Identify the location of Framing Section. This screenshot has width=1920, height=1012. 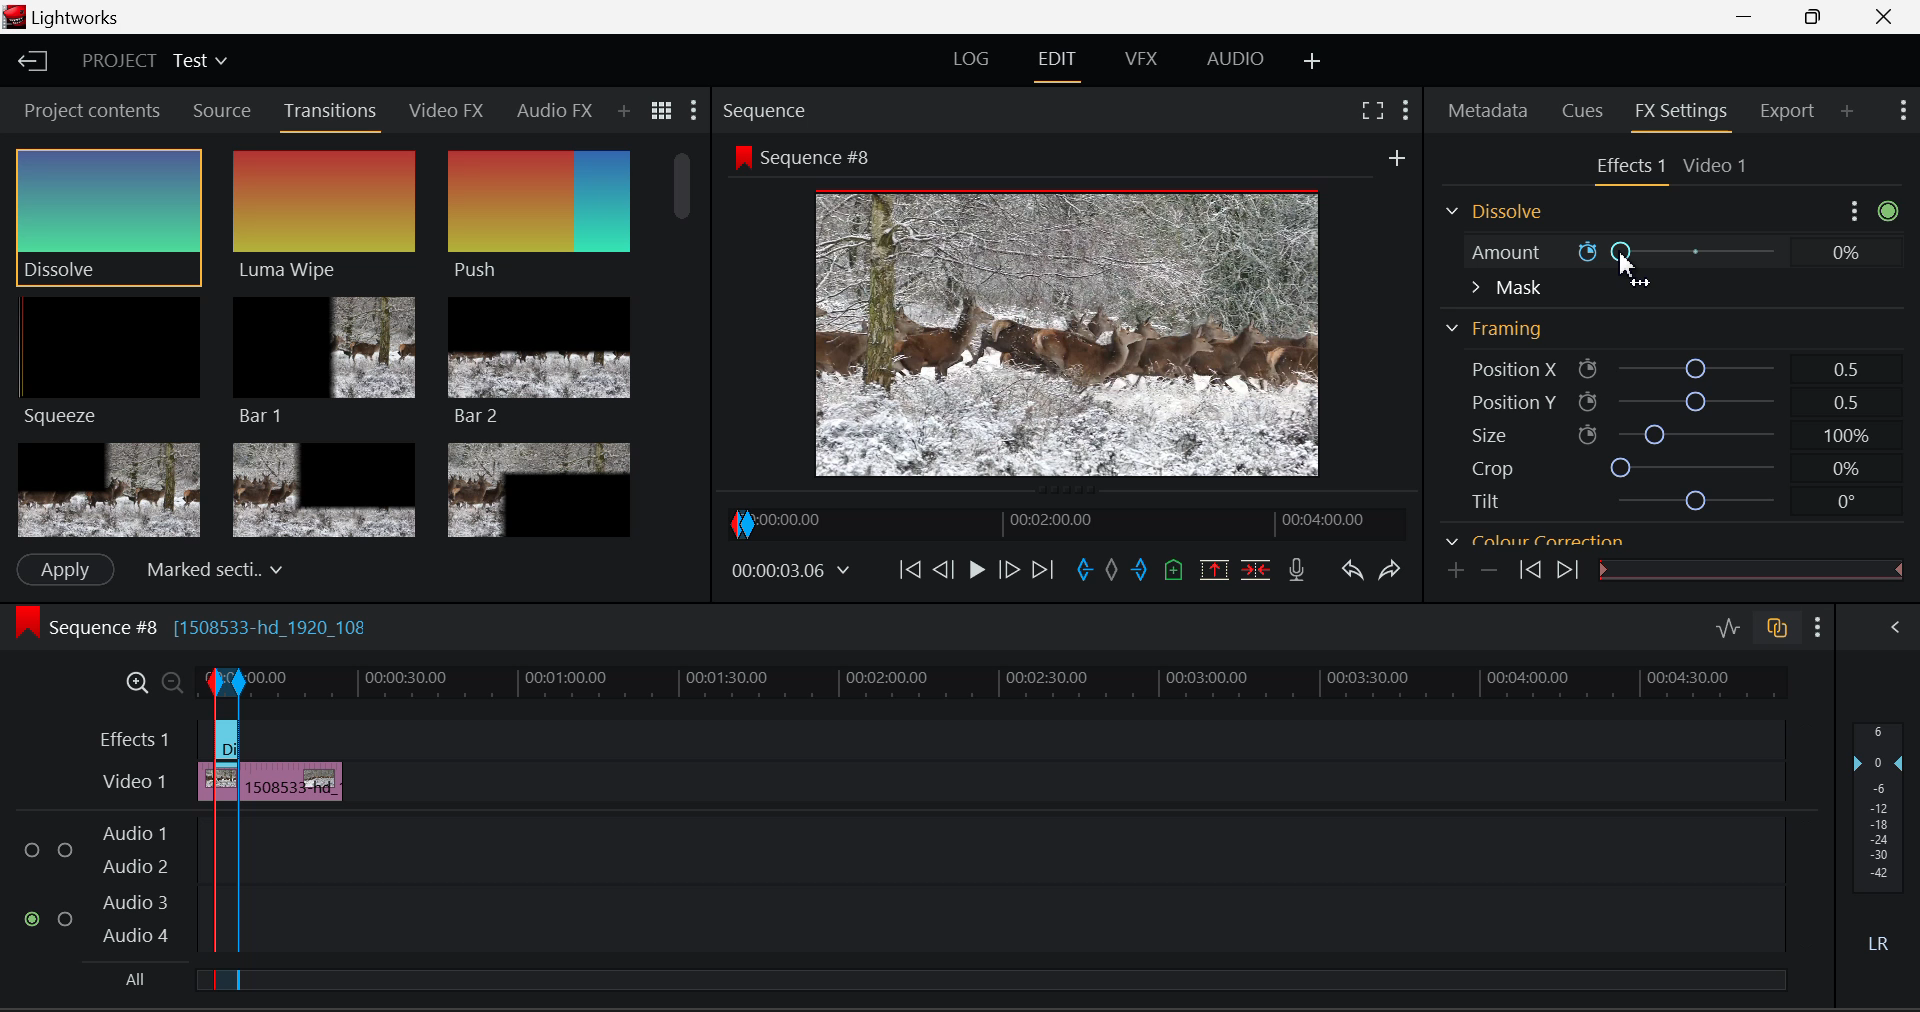
(1496, 330).